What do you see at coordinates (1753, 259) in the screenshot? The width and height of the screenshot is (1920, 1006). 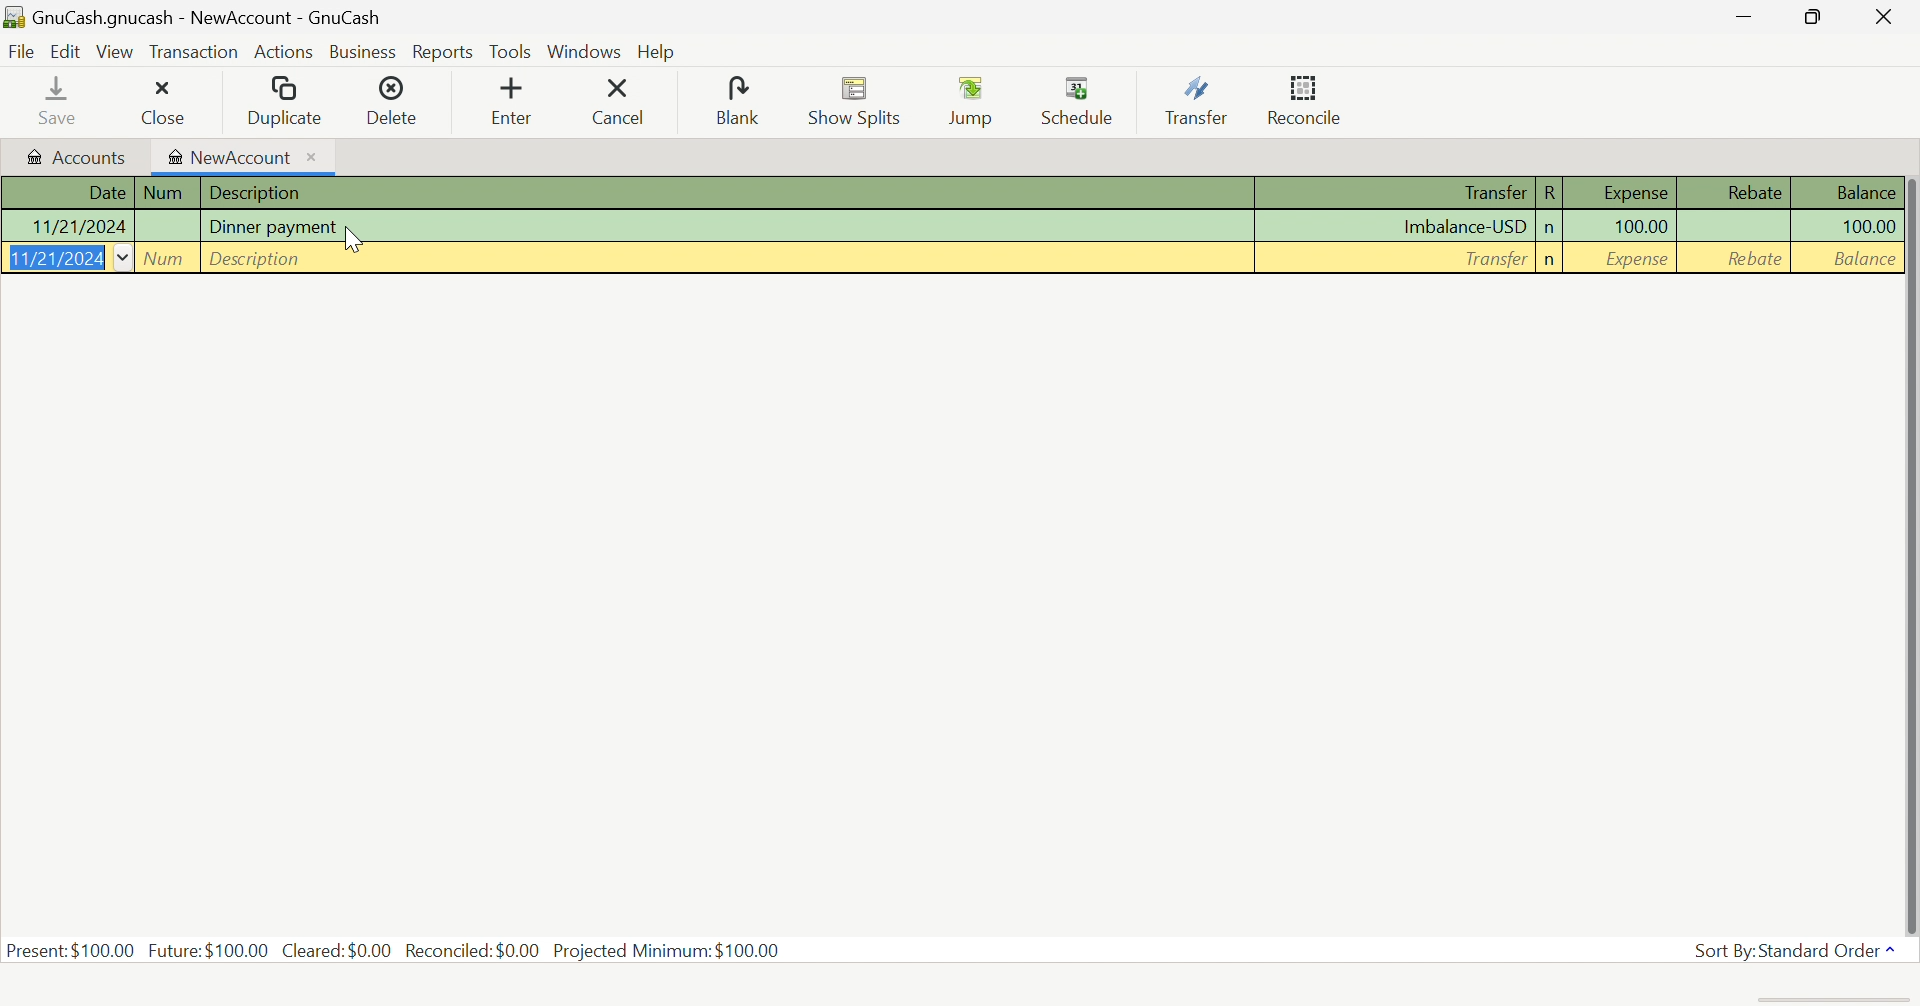 I see `Rebate` at bounding box center [1753, 259].